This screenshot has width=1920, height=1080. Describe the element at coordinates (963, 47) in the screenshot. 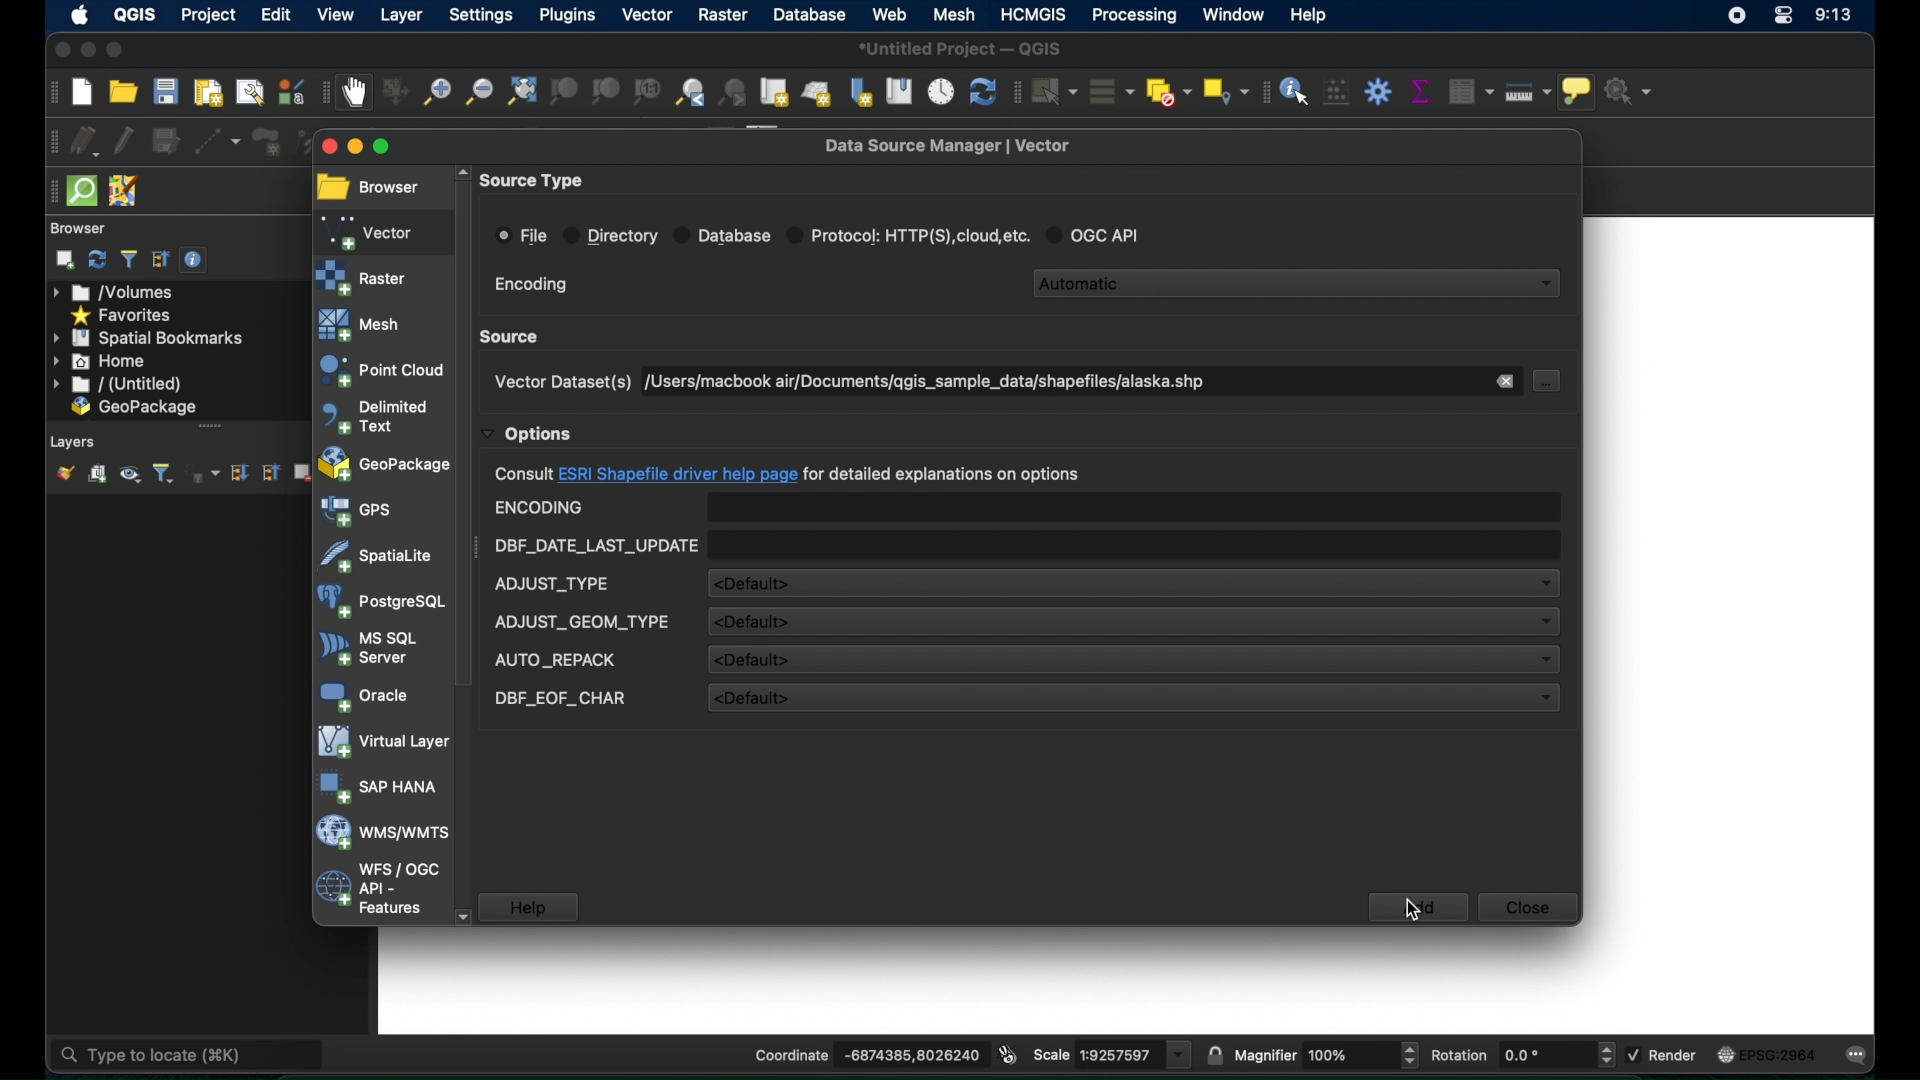

I see `*Untitled Project - QGIS` at that location.